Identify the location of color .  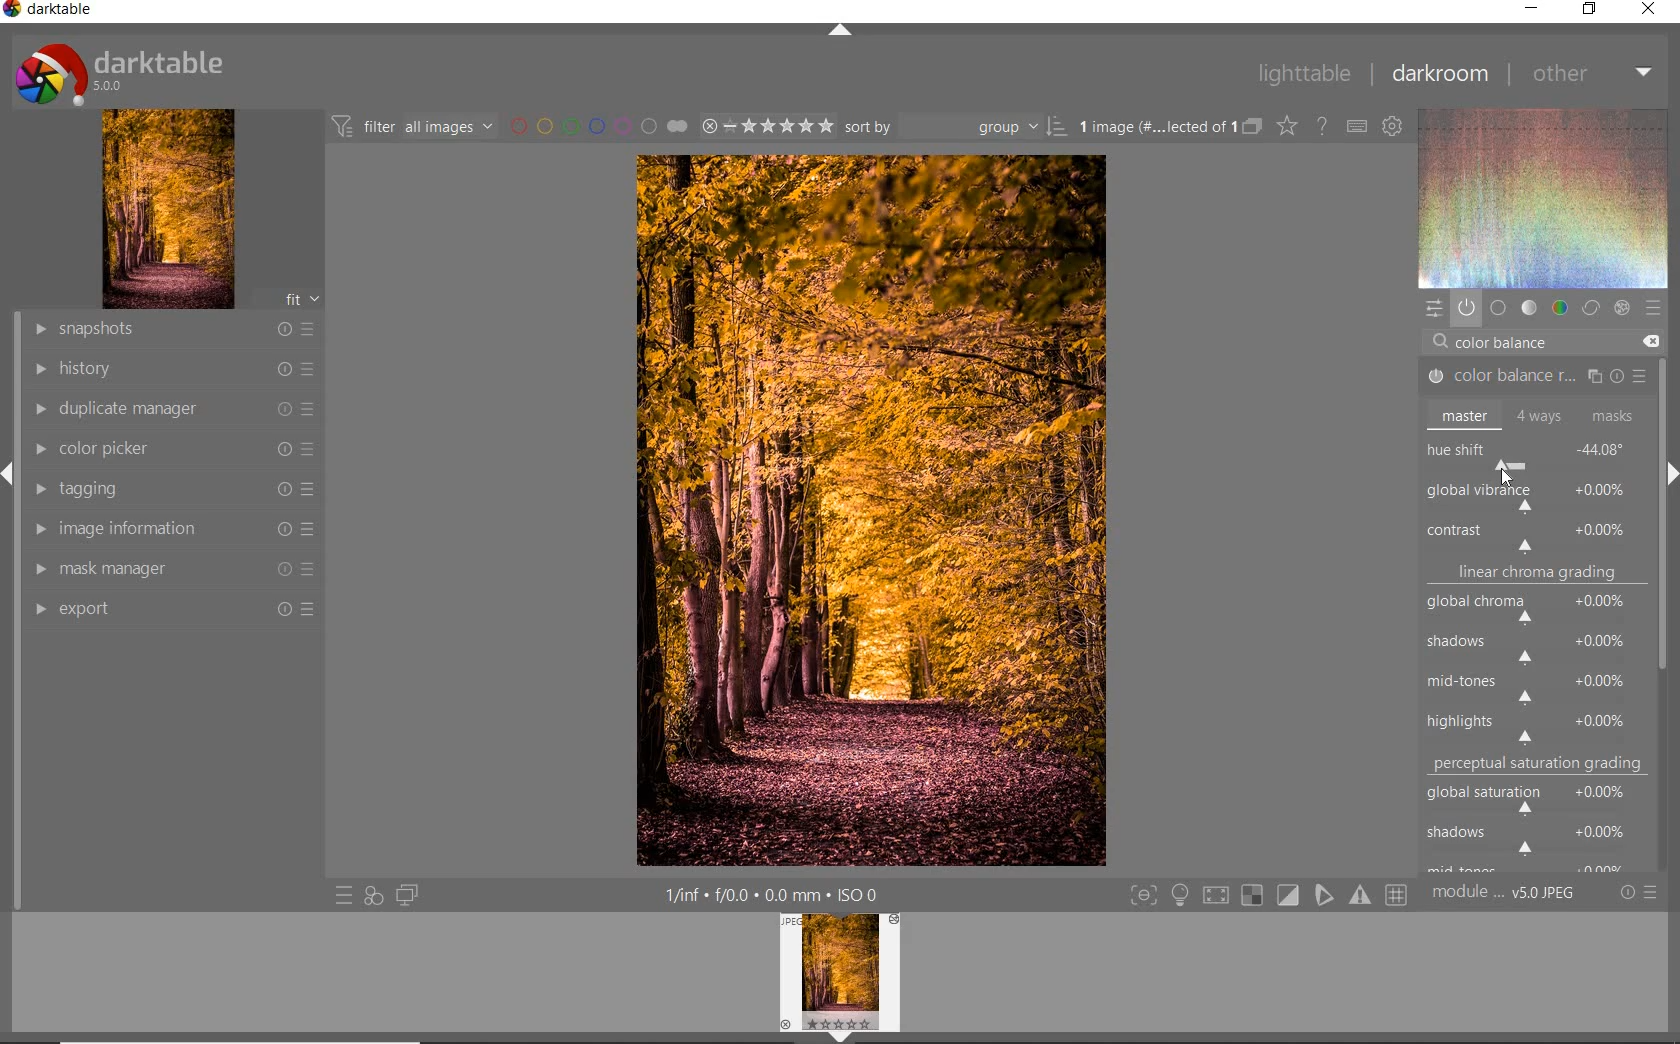
(1558, 308).